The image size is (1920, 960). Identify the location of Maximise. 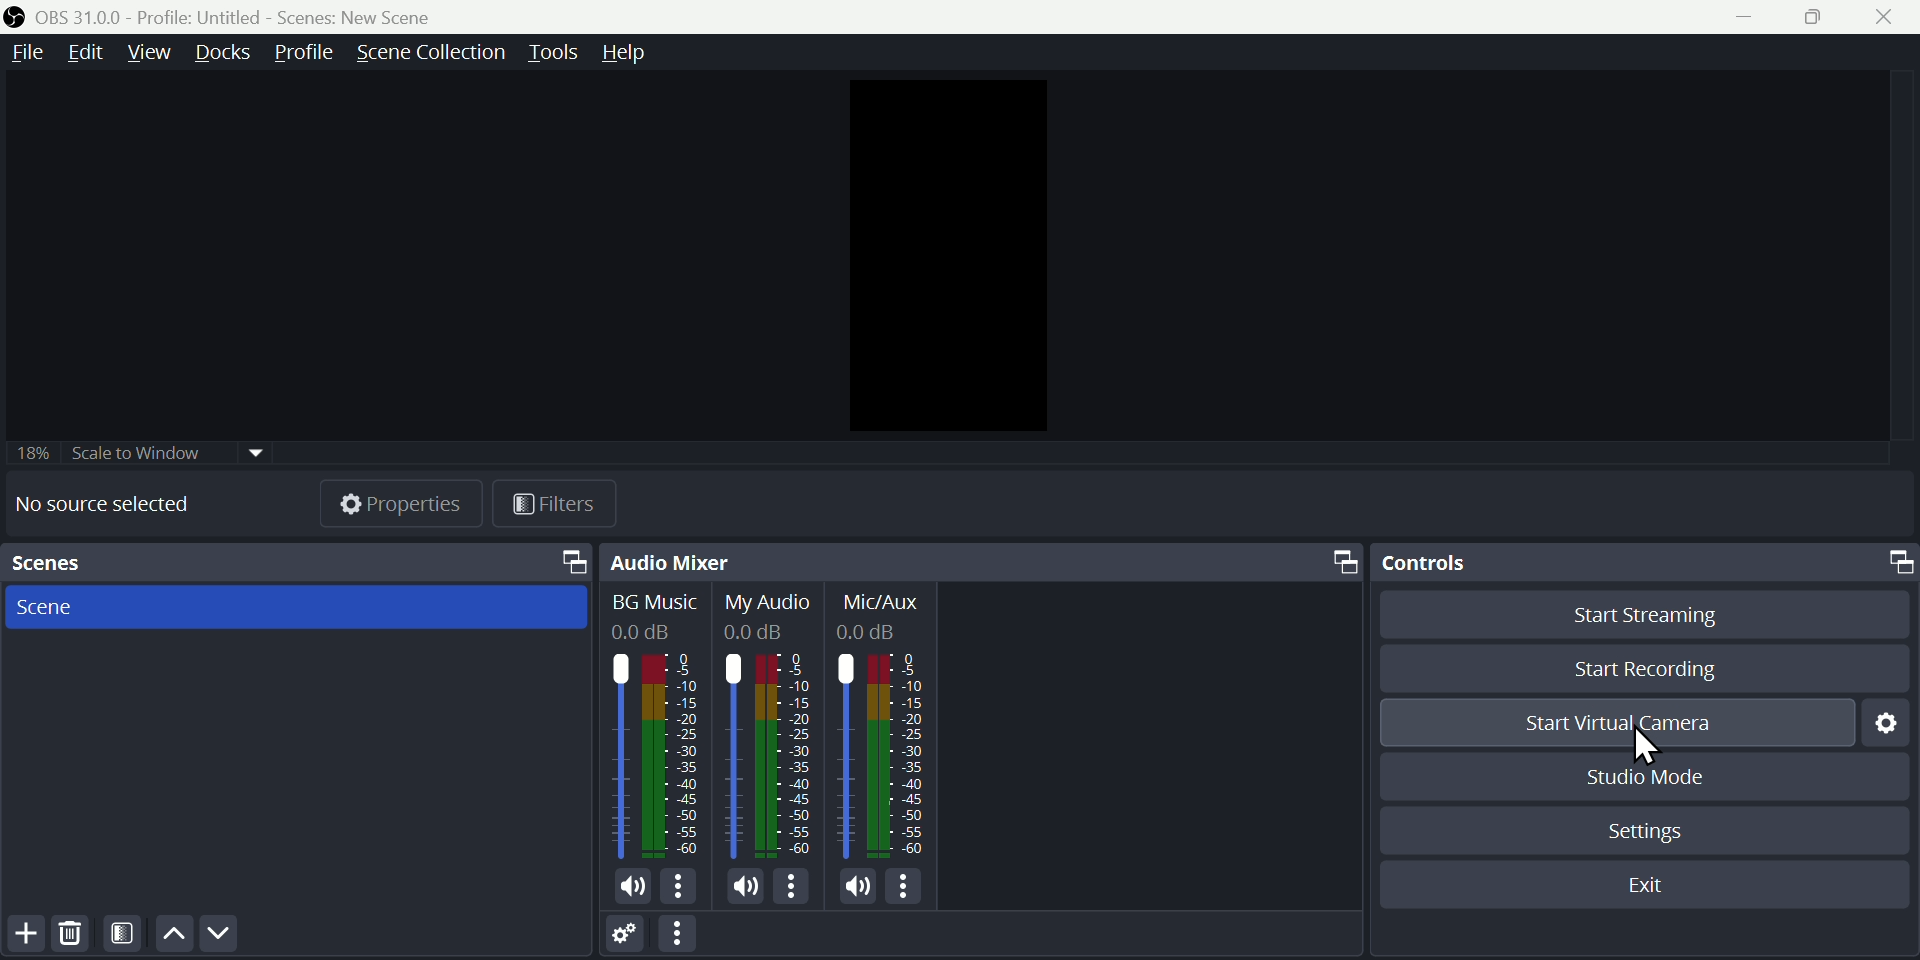
(1809, 19).